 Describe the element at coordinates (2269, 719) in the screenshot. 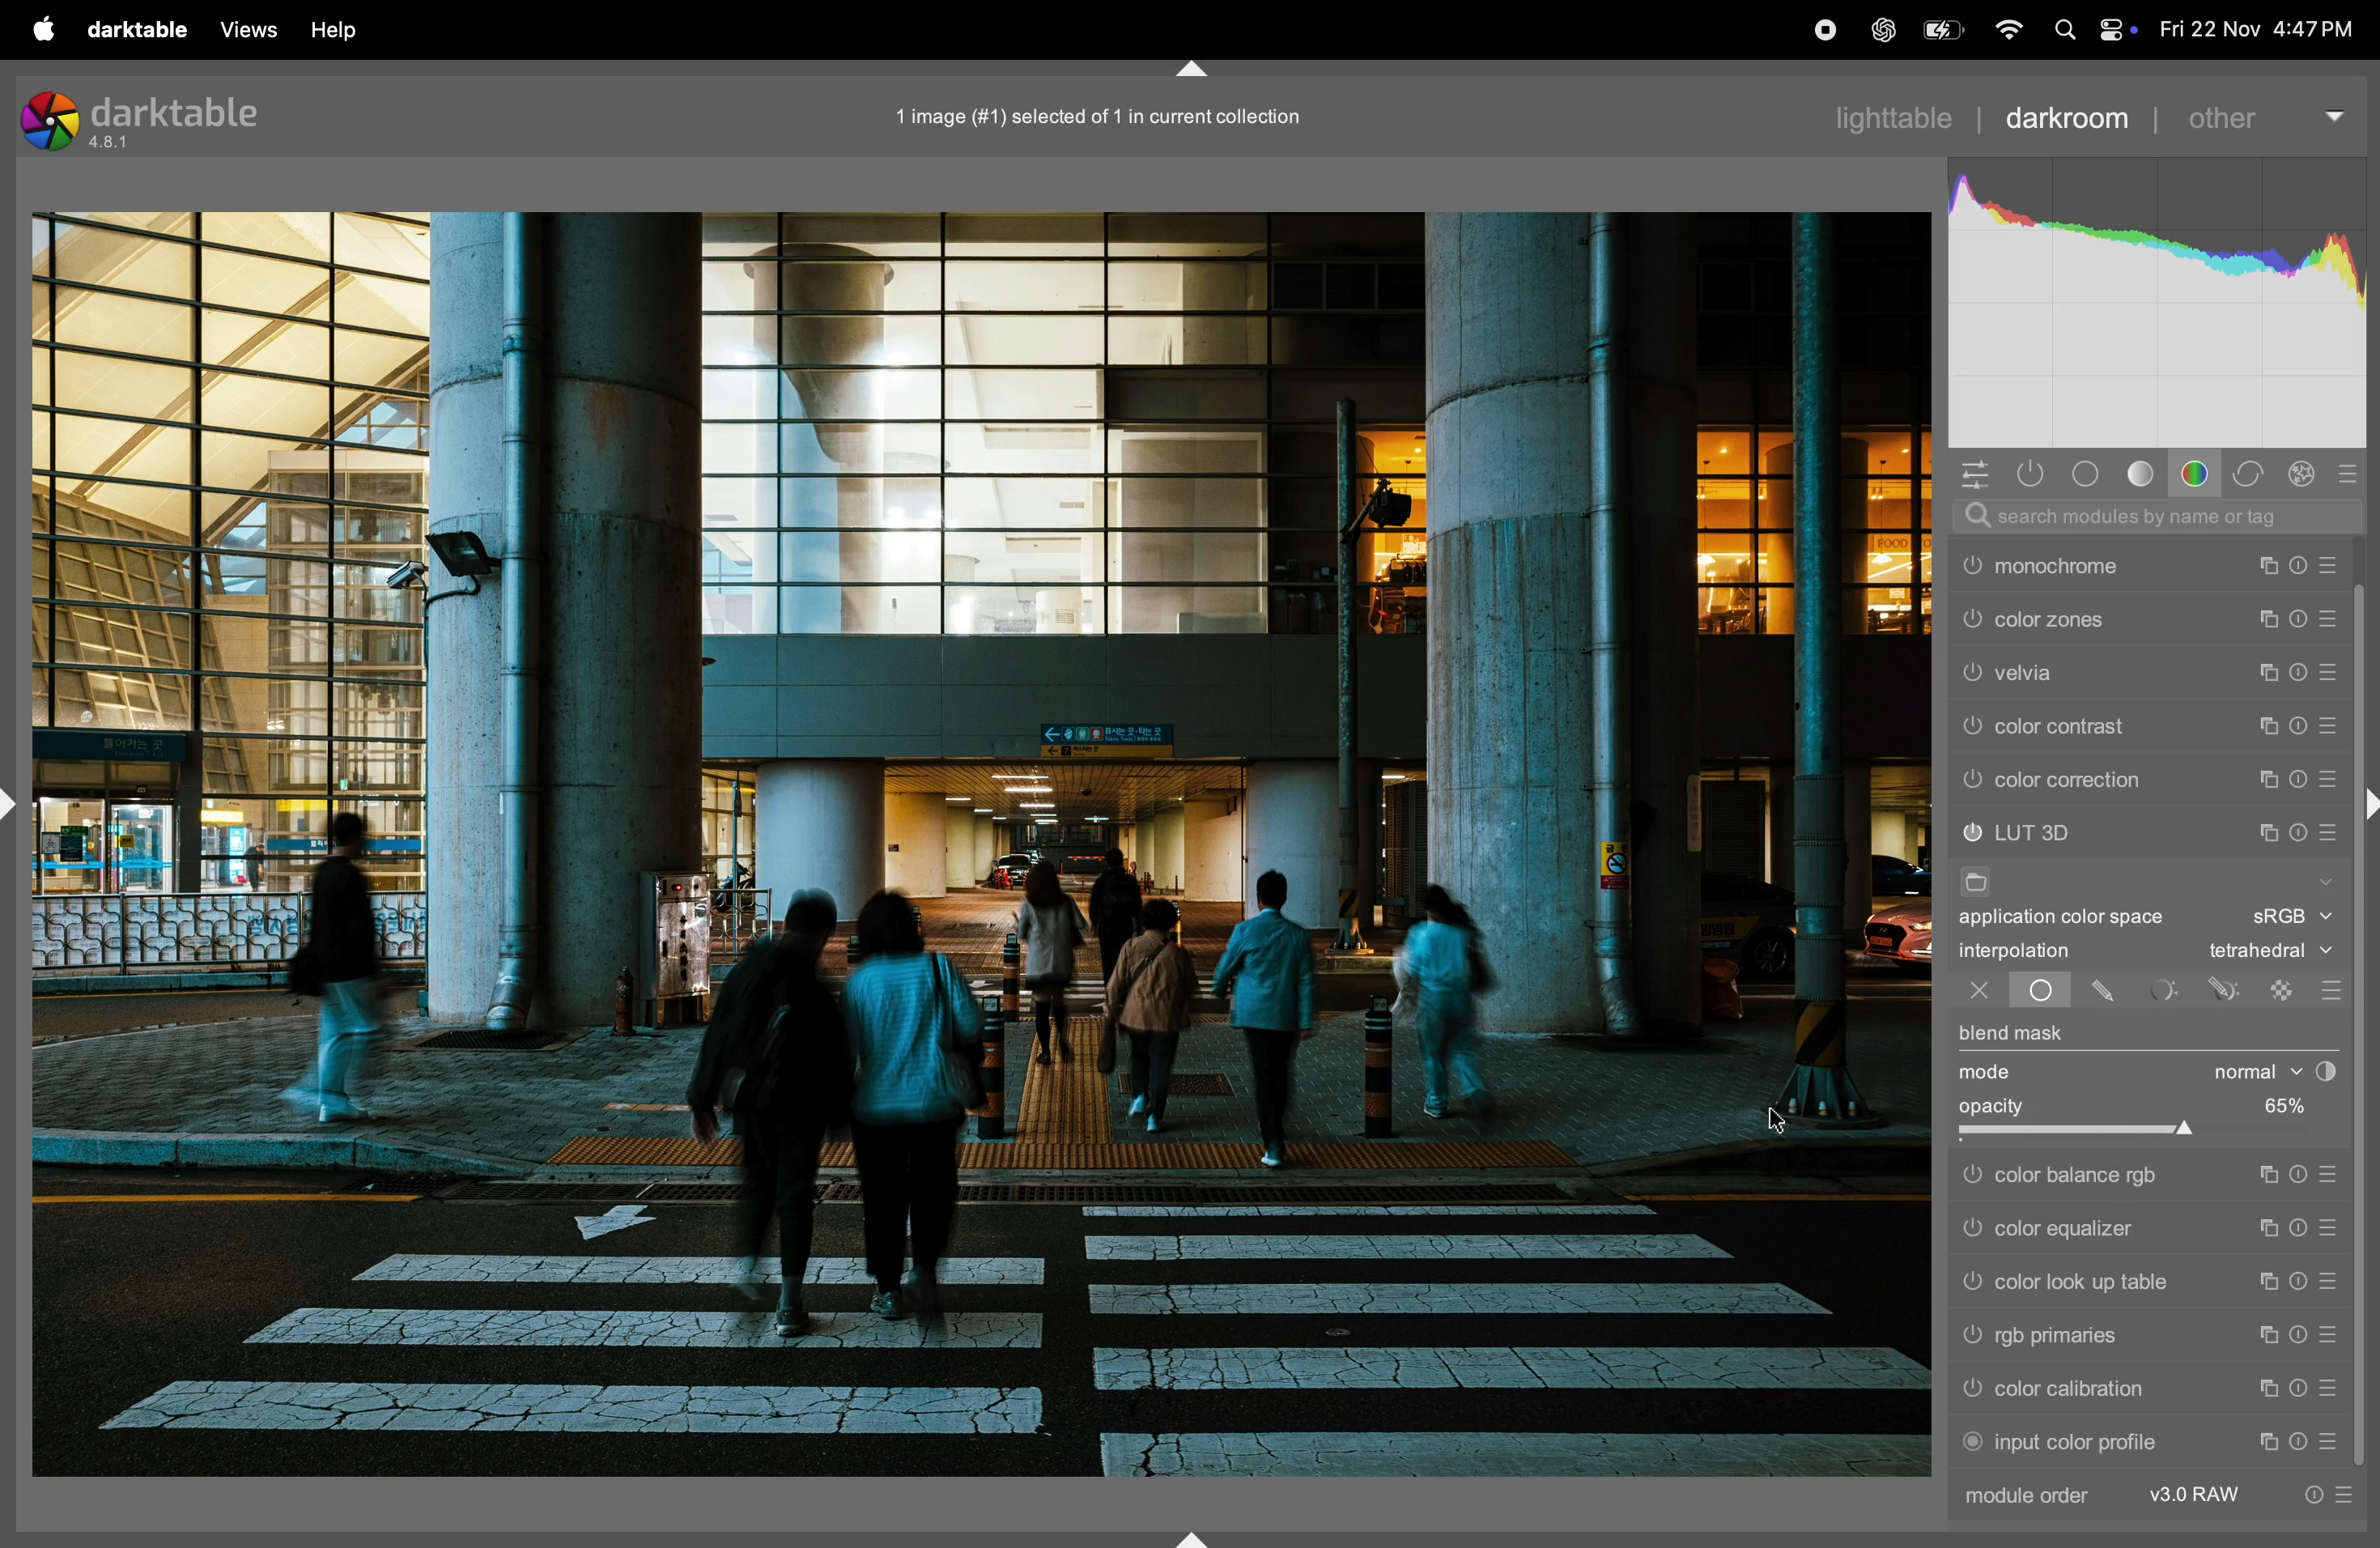

I see `multiple intance actions` at that location.